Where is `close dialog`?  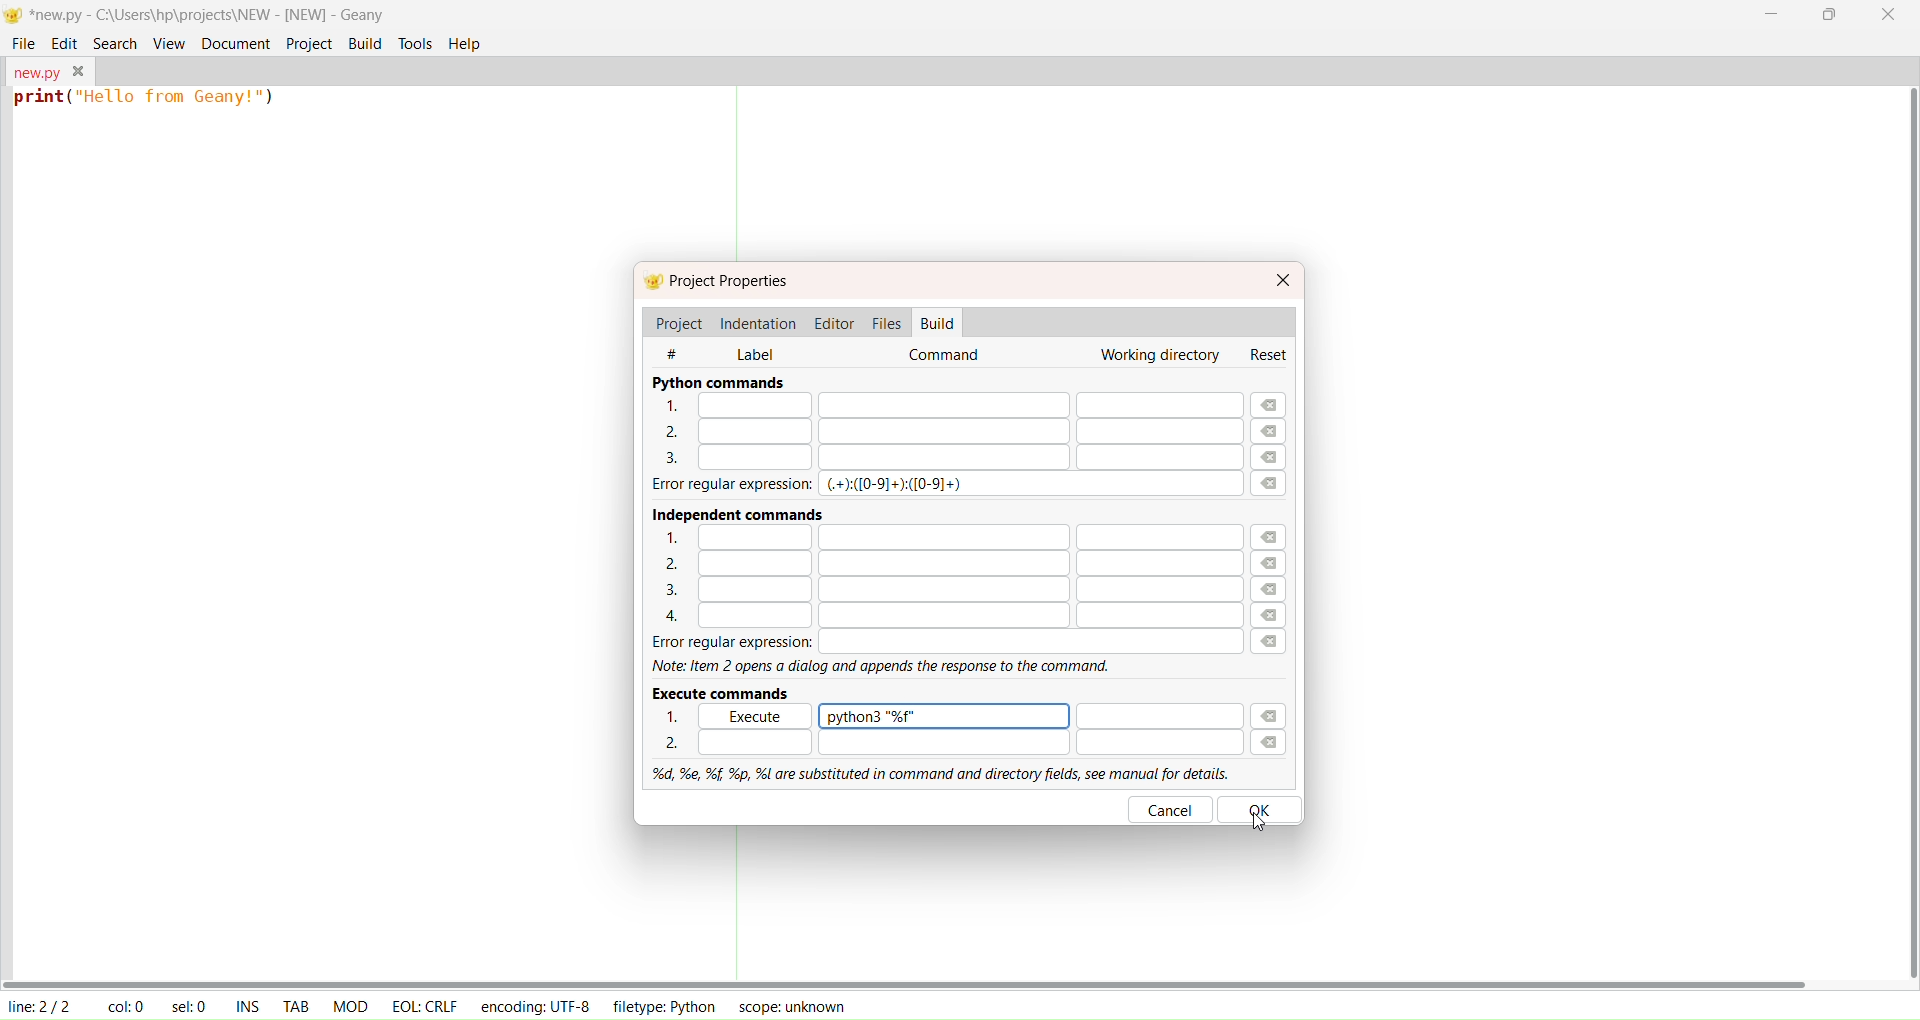 close dialog is located at coordinates (1284, 279).